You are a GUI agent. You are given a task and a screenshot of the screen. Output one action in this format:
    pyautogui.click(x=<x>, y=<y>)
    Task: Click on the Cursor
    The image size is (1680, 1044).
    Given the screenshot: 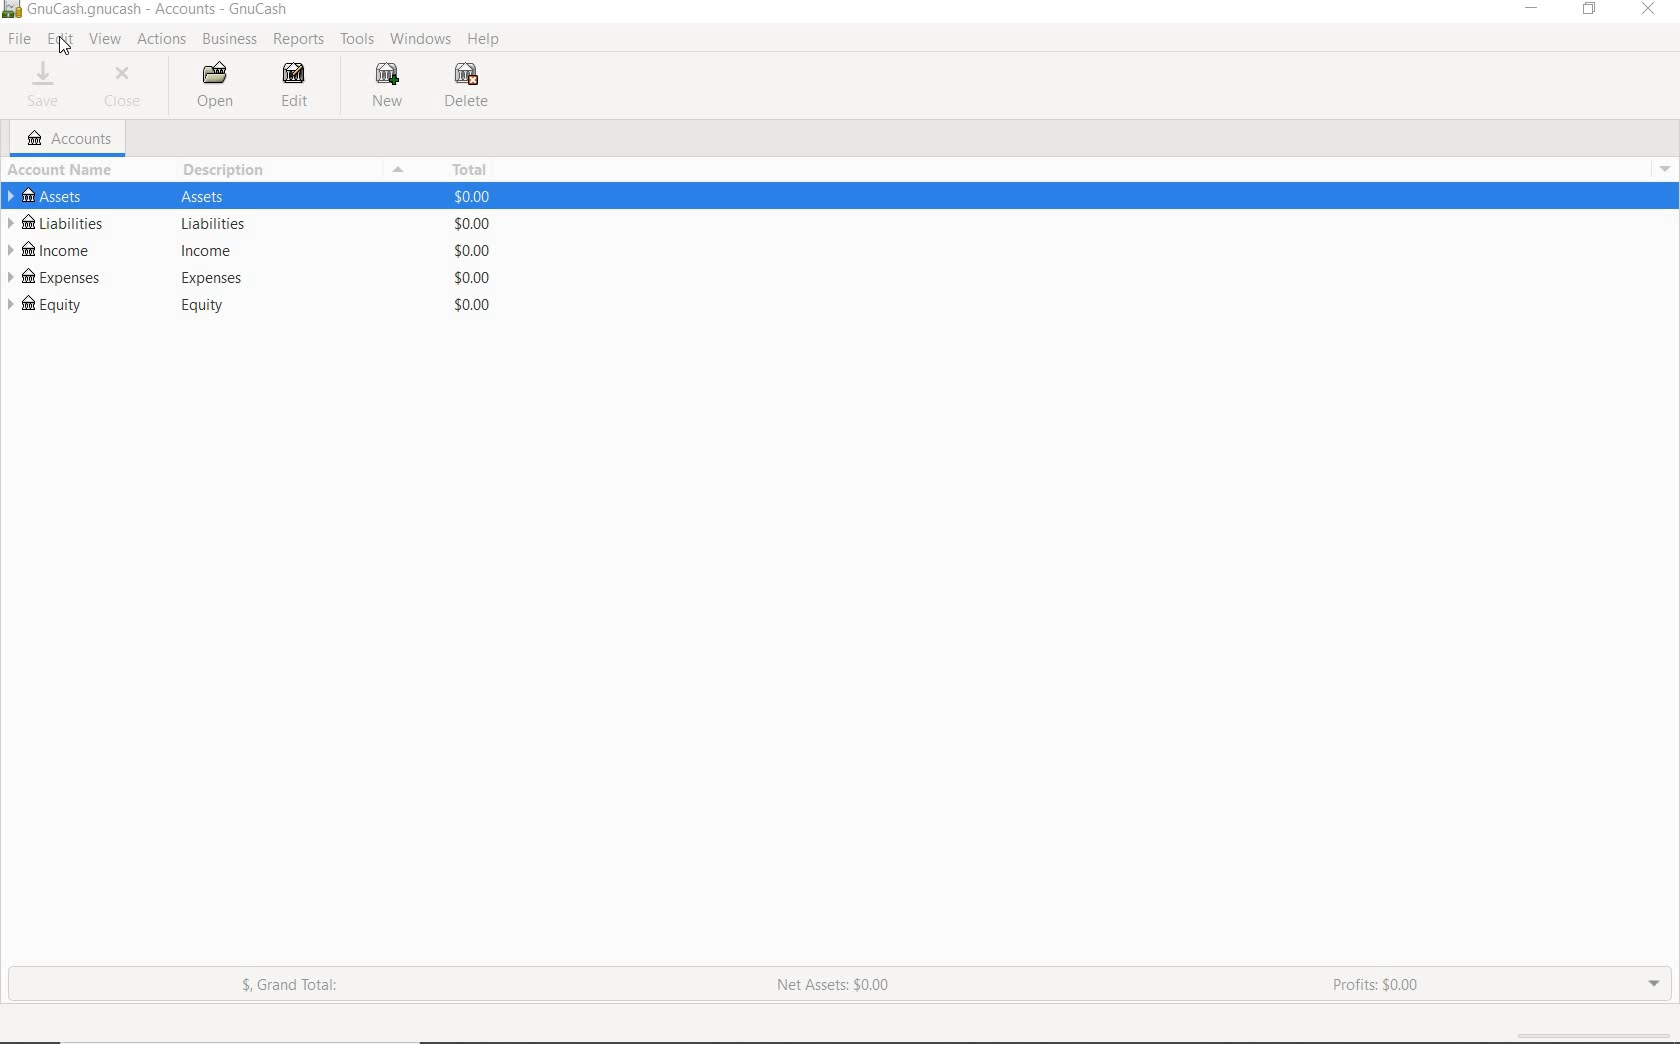 What is the action you would take?
    pyautogui.click(x=66, y=46)
    